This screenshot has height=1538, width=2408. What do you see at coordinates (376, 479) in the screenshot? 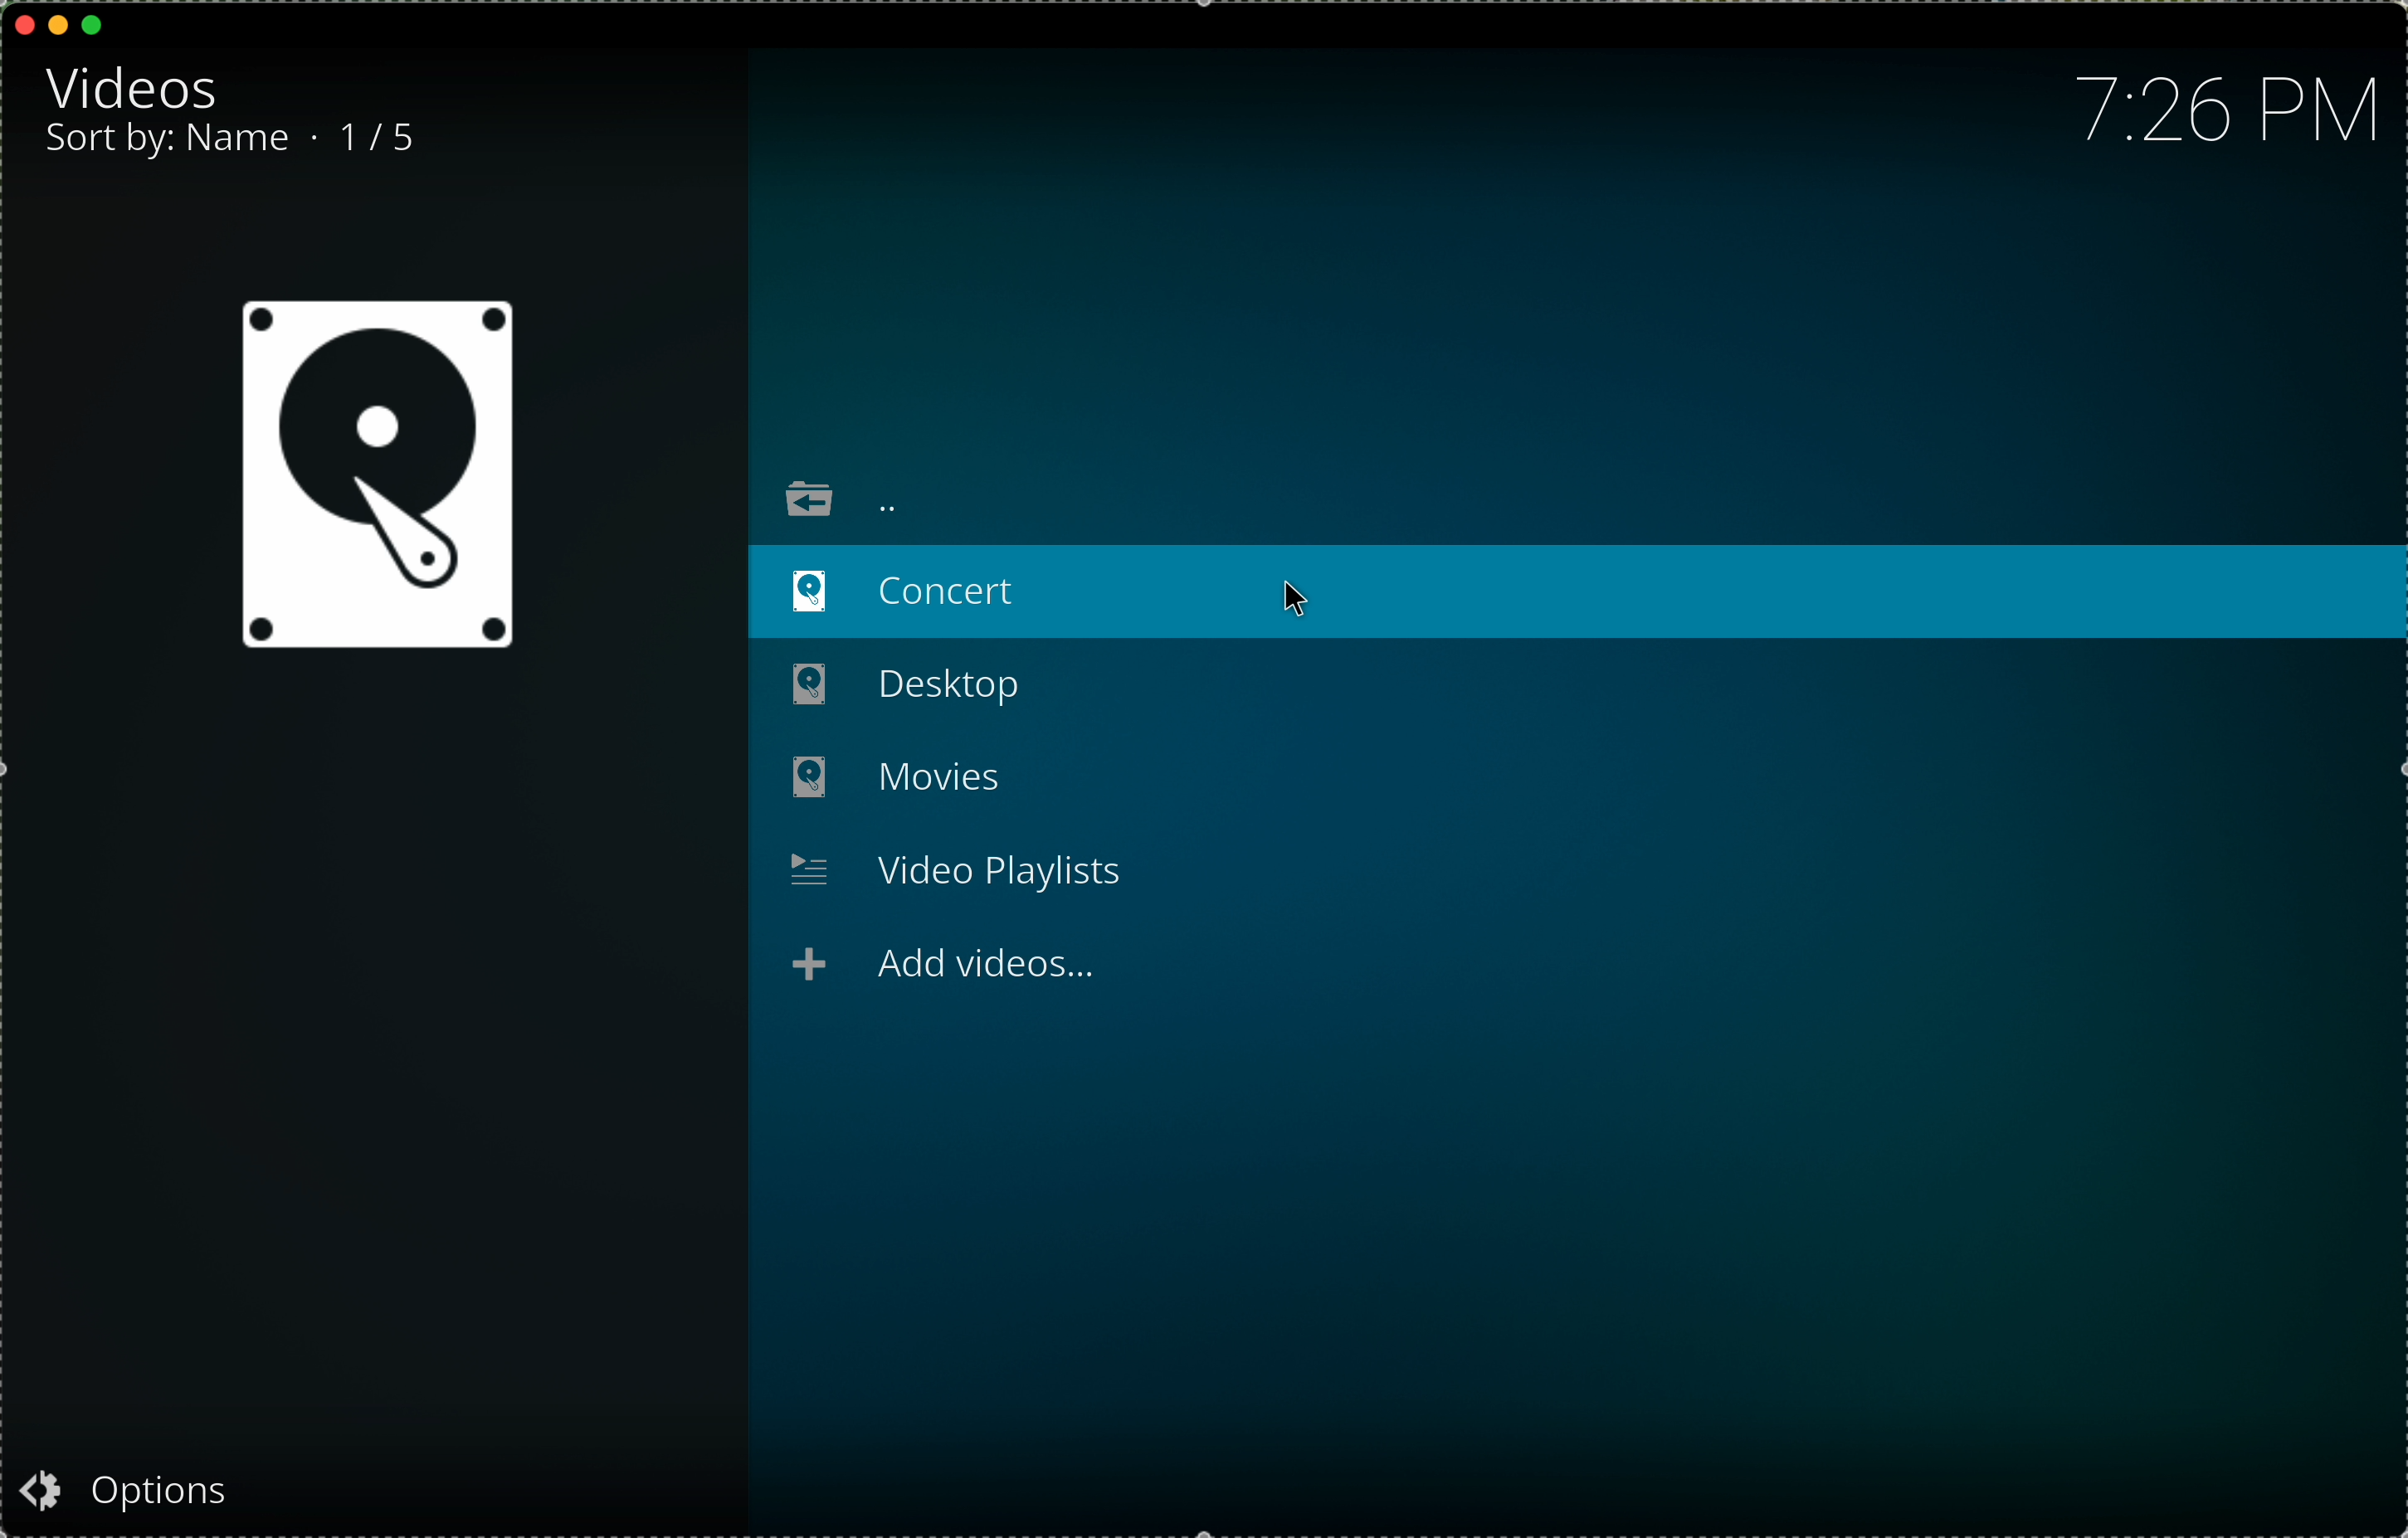
I see `videos icon` at bounding box center [376, 479].